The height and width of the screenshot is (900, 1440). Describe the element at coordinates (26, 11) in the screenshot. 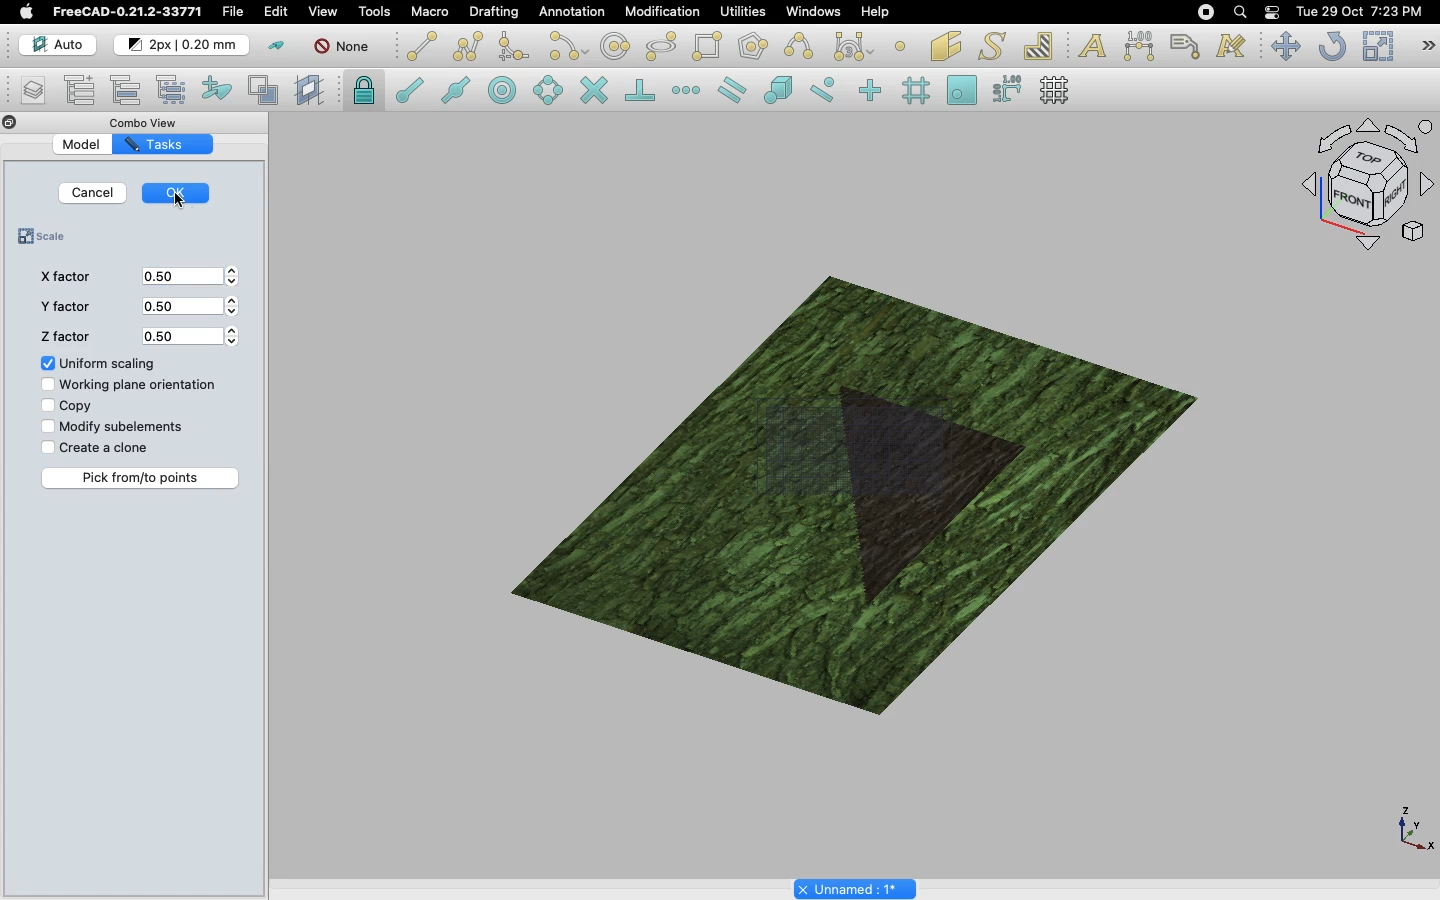

I see `Apple logo` at that location.